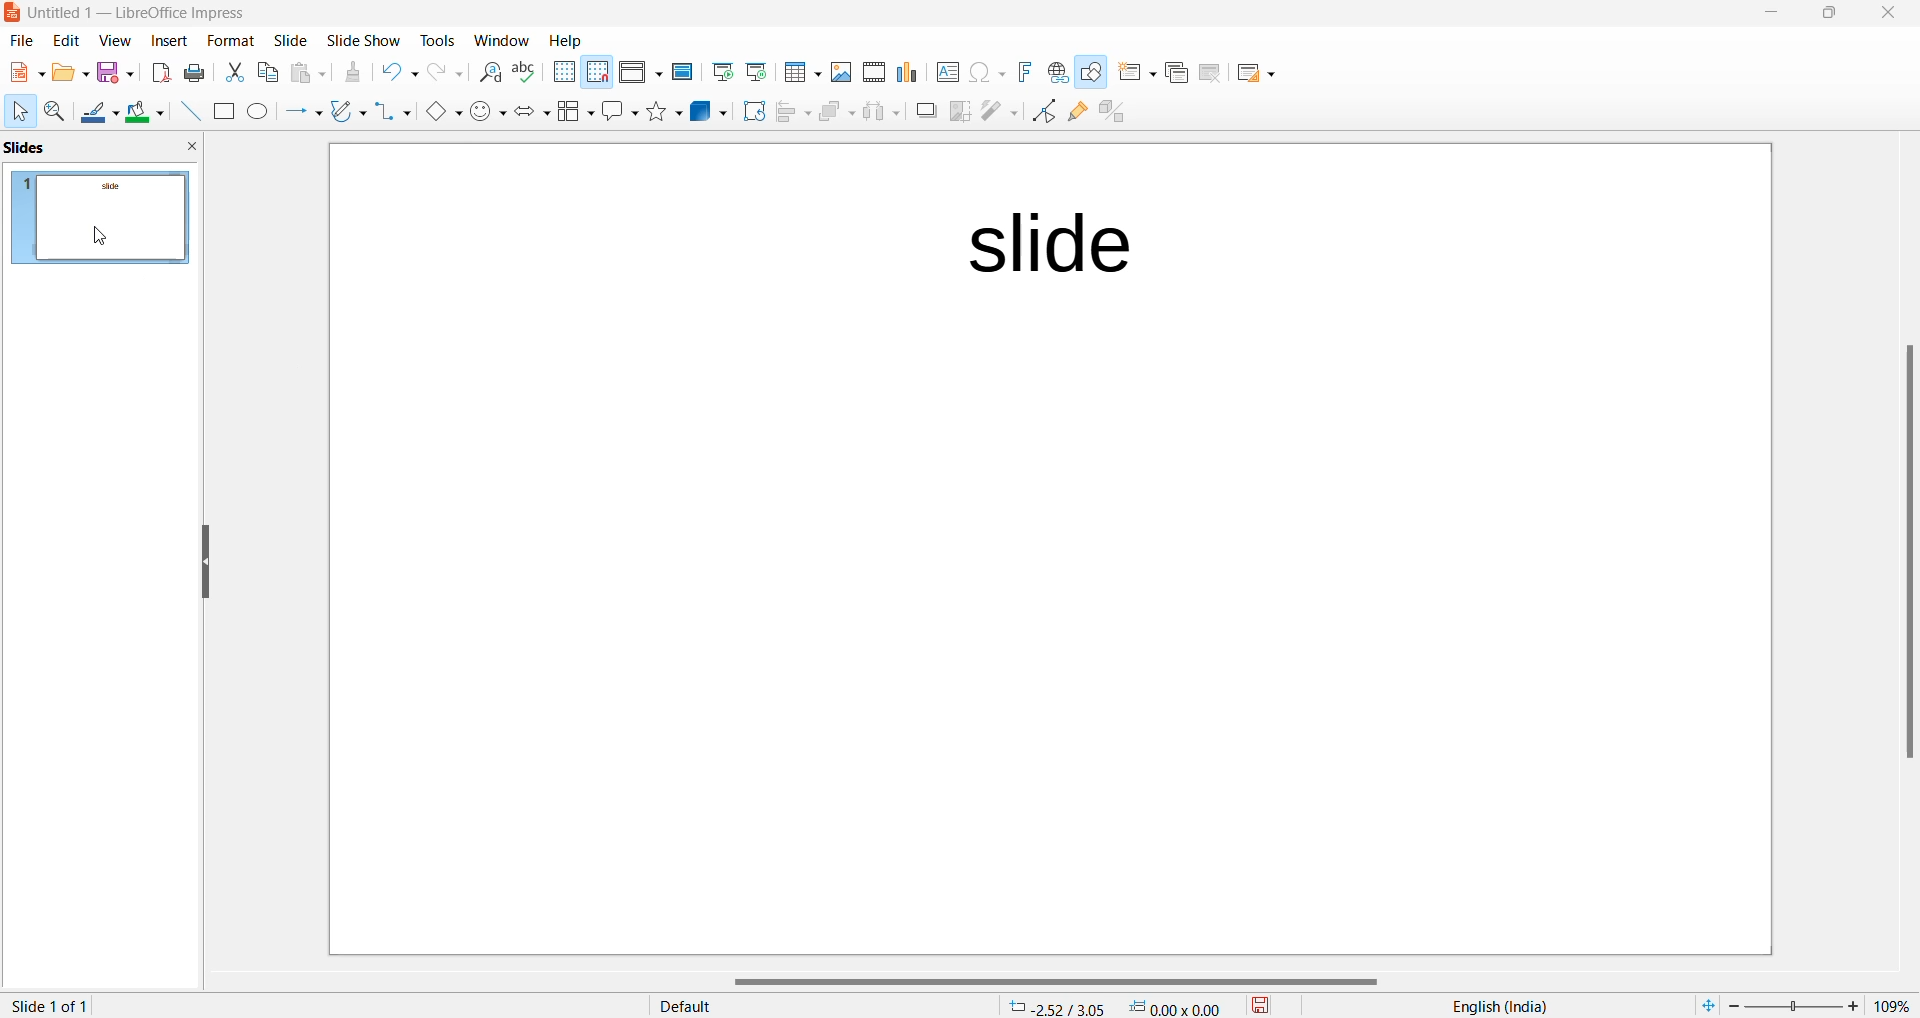 Image resolution: width=1920 pixels, height=1018 pixels. Describe the element at coordinates (442, 113) in the screenshot. I see `basic shapes` at that location.